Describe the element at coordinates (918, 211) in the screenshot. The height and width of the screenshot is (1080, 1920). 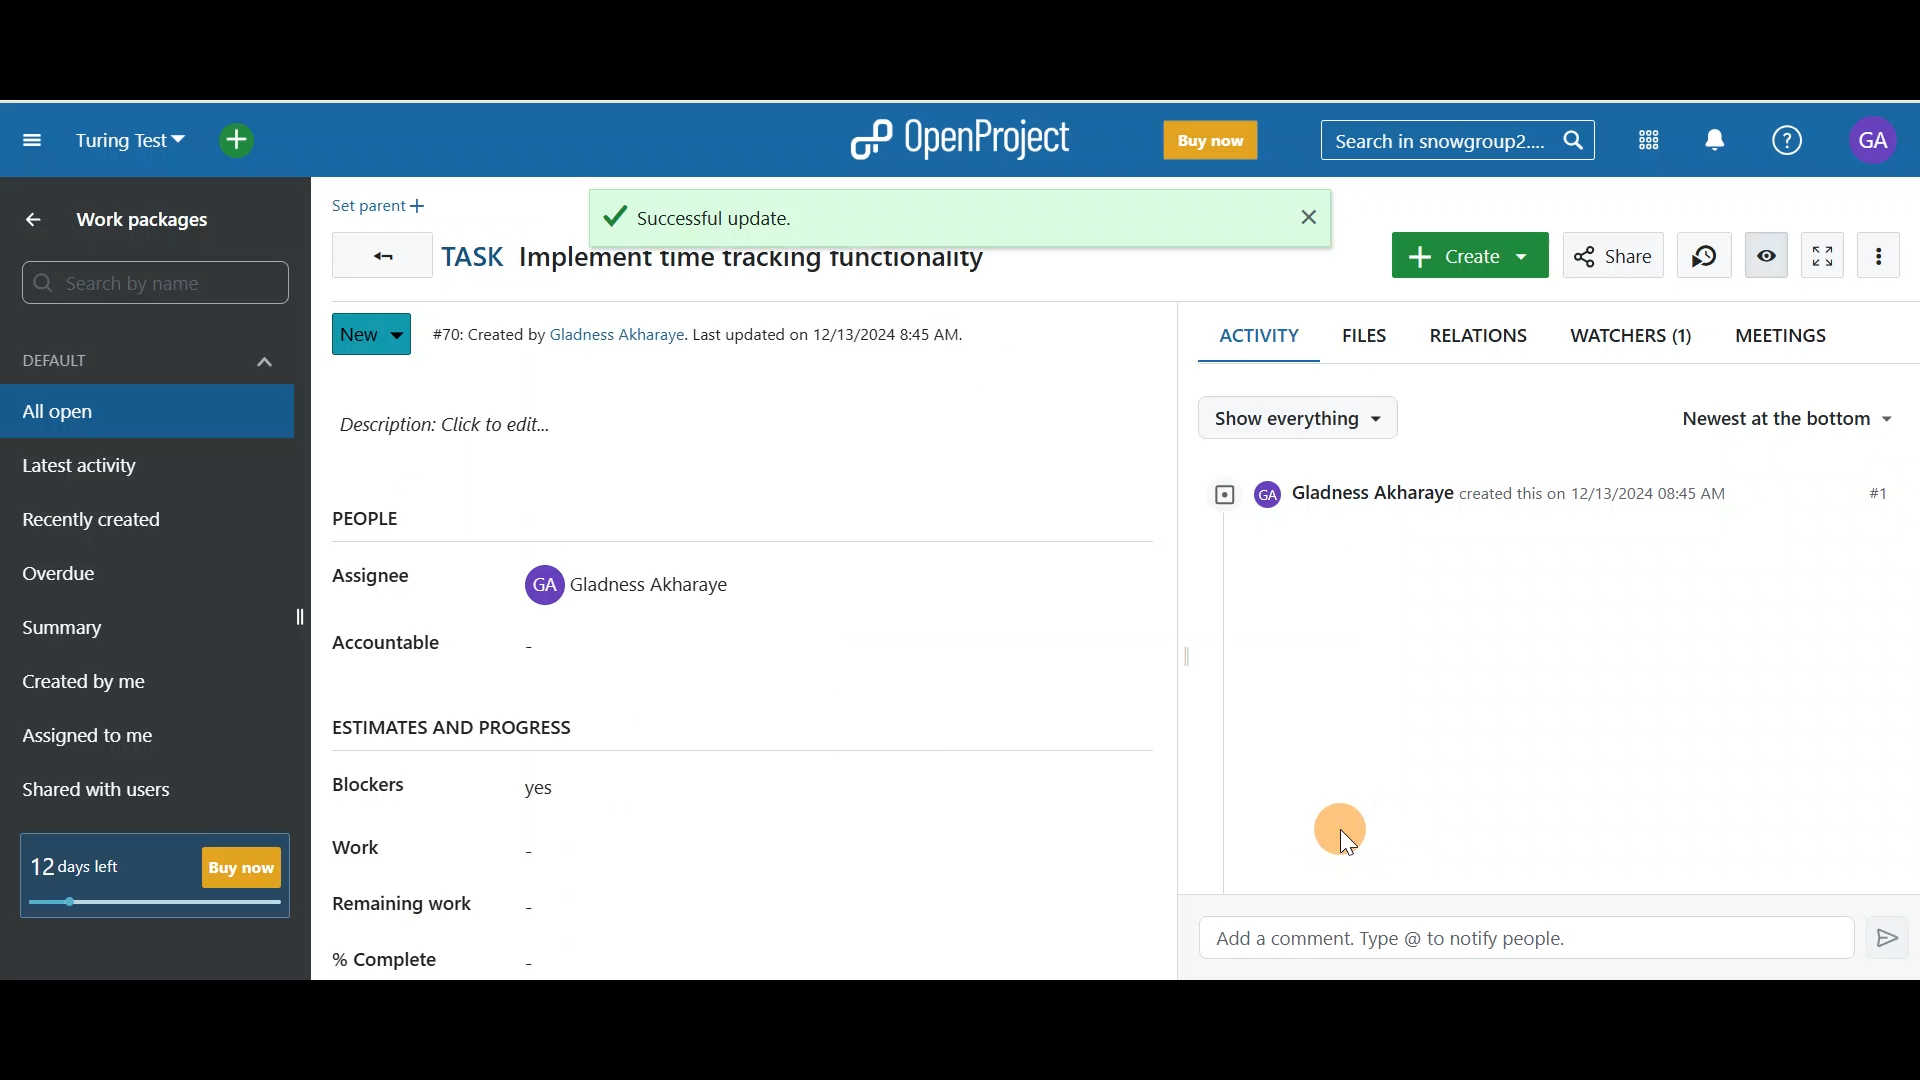
I see `Successful update.` at that location.